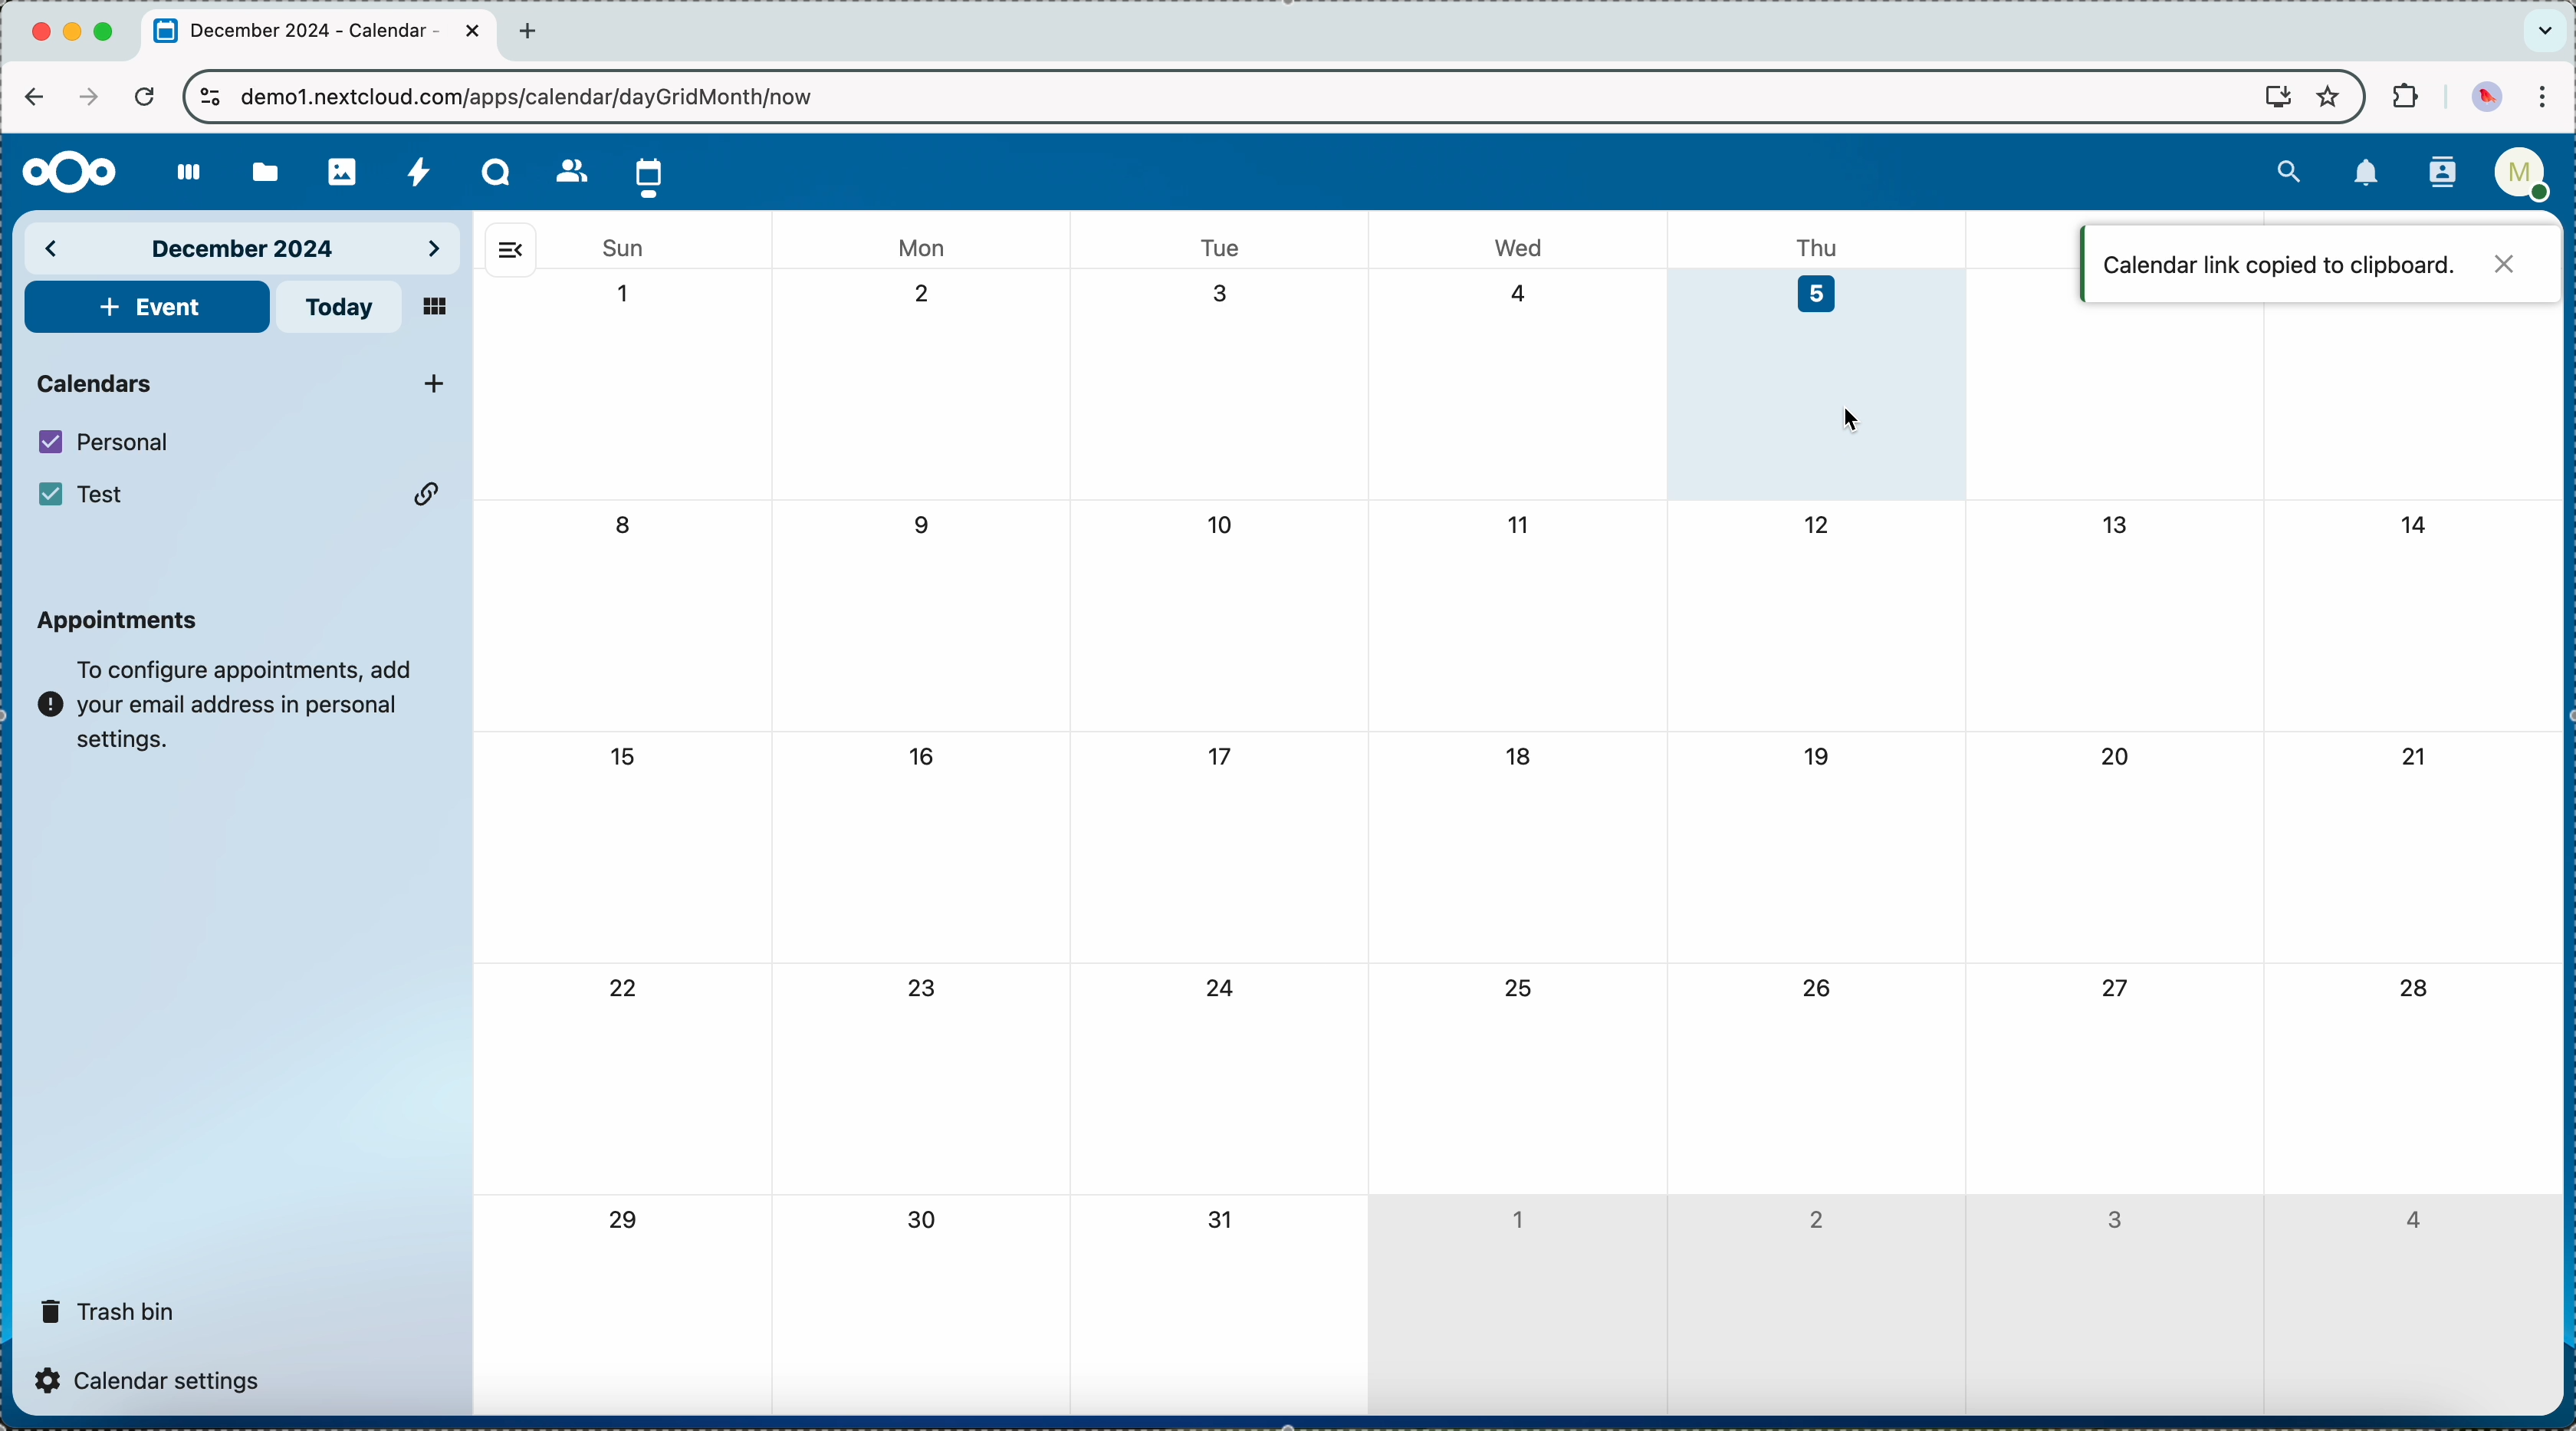  I want to click on photos, so click(341, 166).